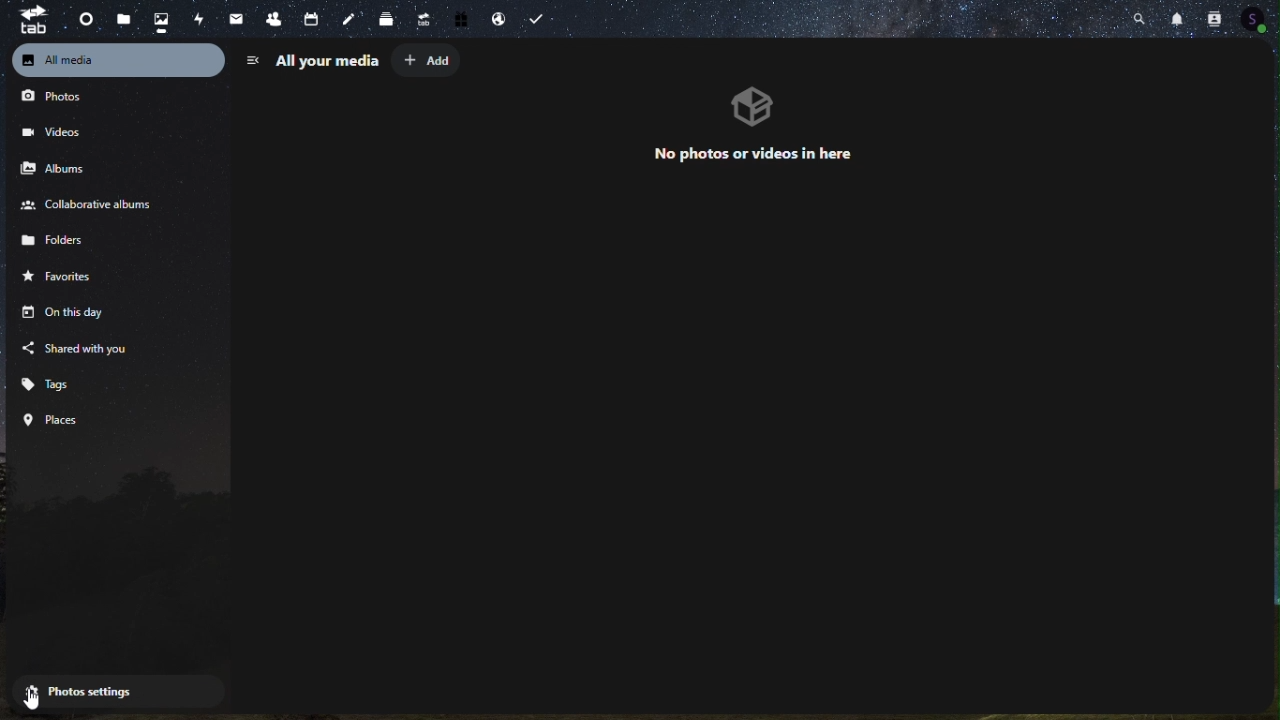  Describe the element at coordinates (423, 21) in the screenshot. I see `Upgrade` at that location.